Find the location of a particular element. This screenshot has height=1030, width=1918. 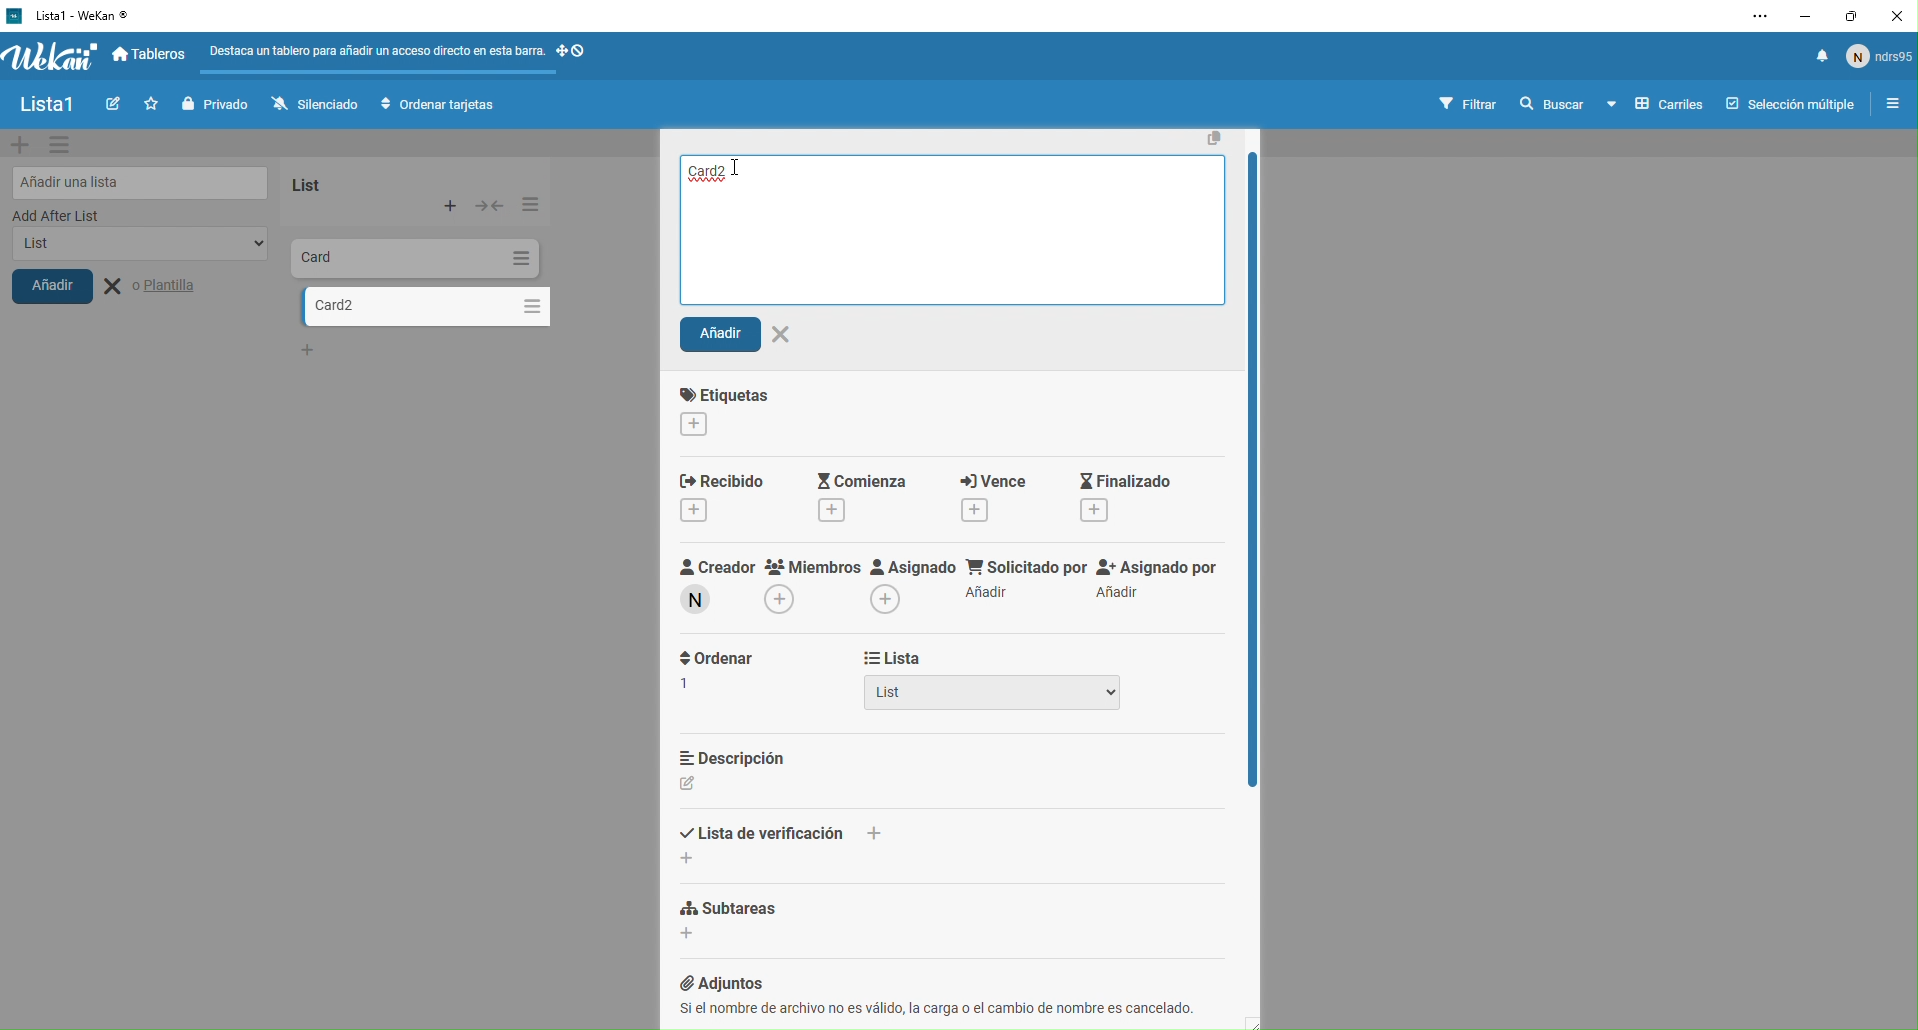

Solicitado Pon is located at coordinates (1023, 579).